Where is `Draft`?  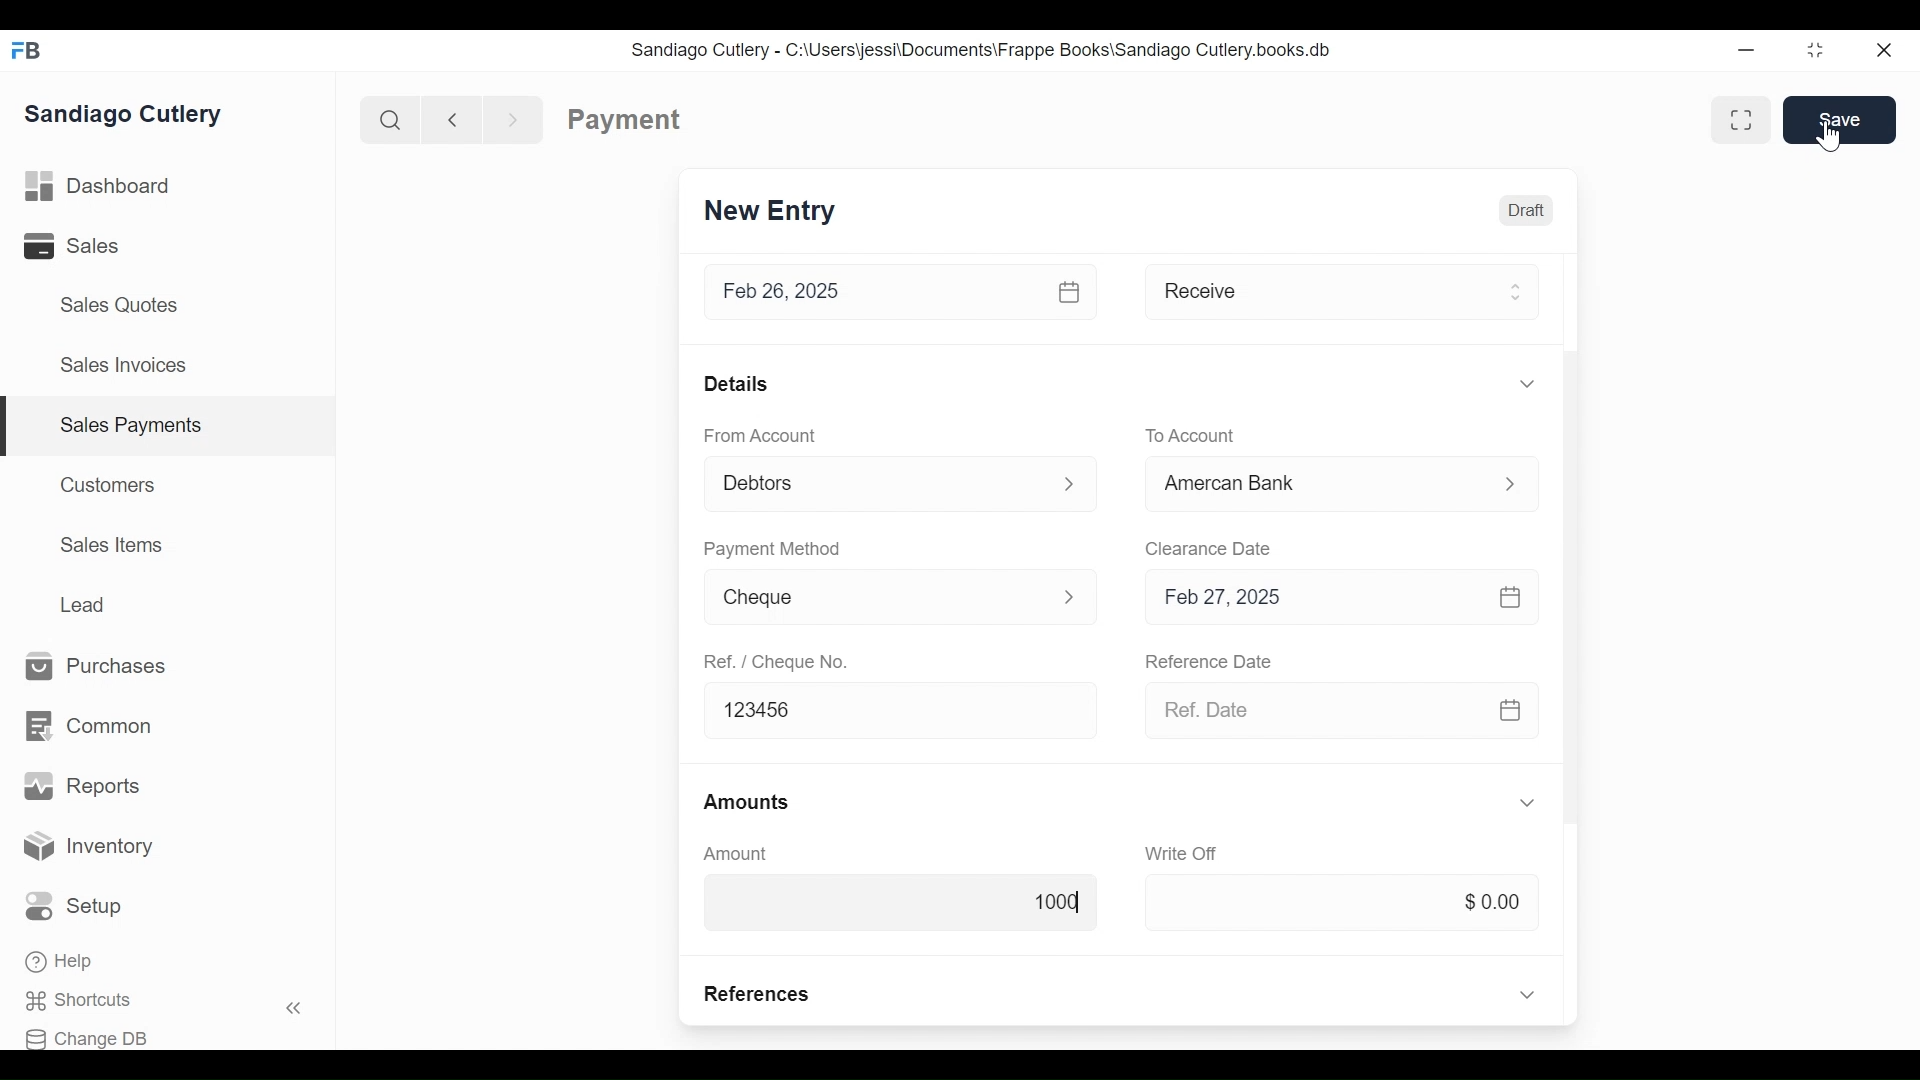
Draft is located at coordinates (1525, 208).